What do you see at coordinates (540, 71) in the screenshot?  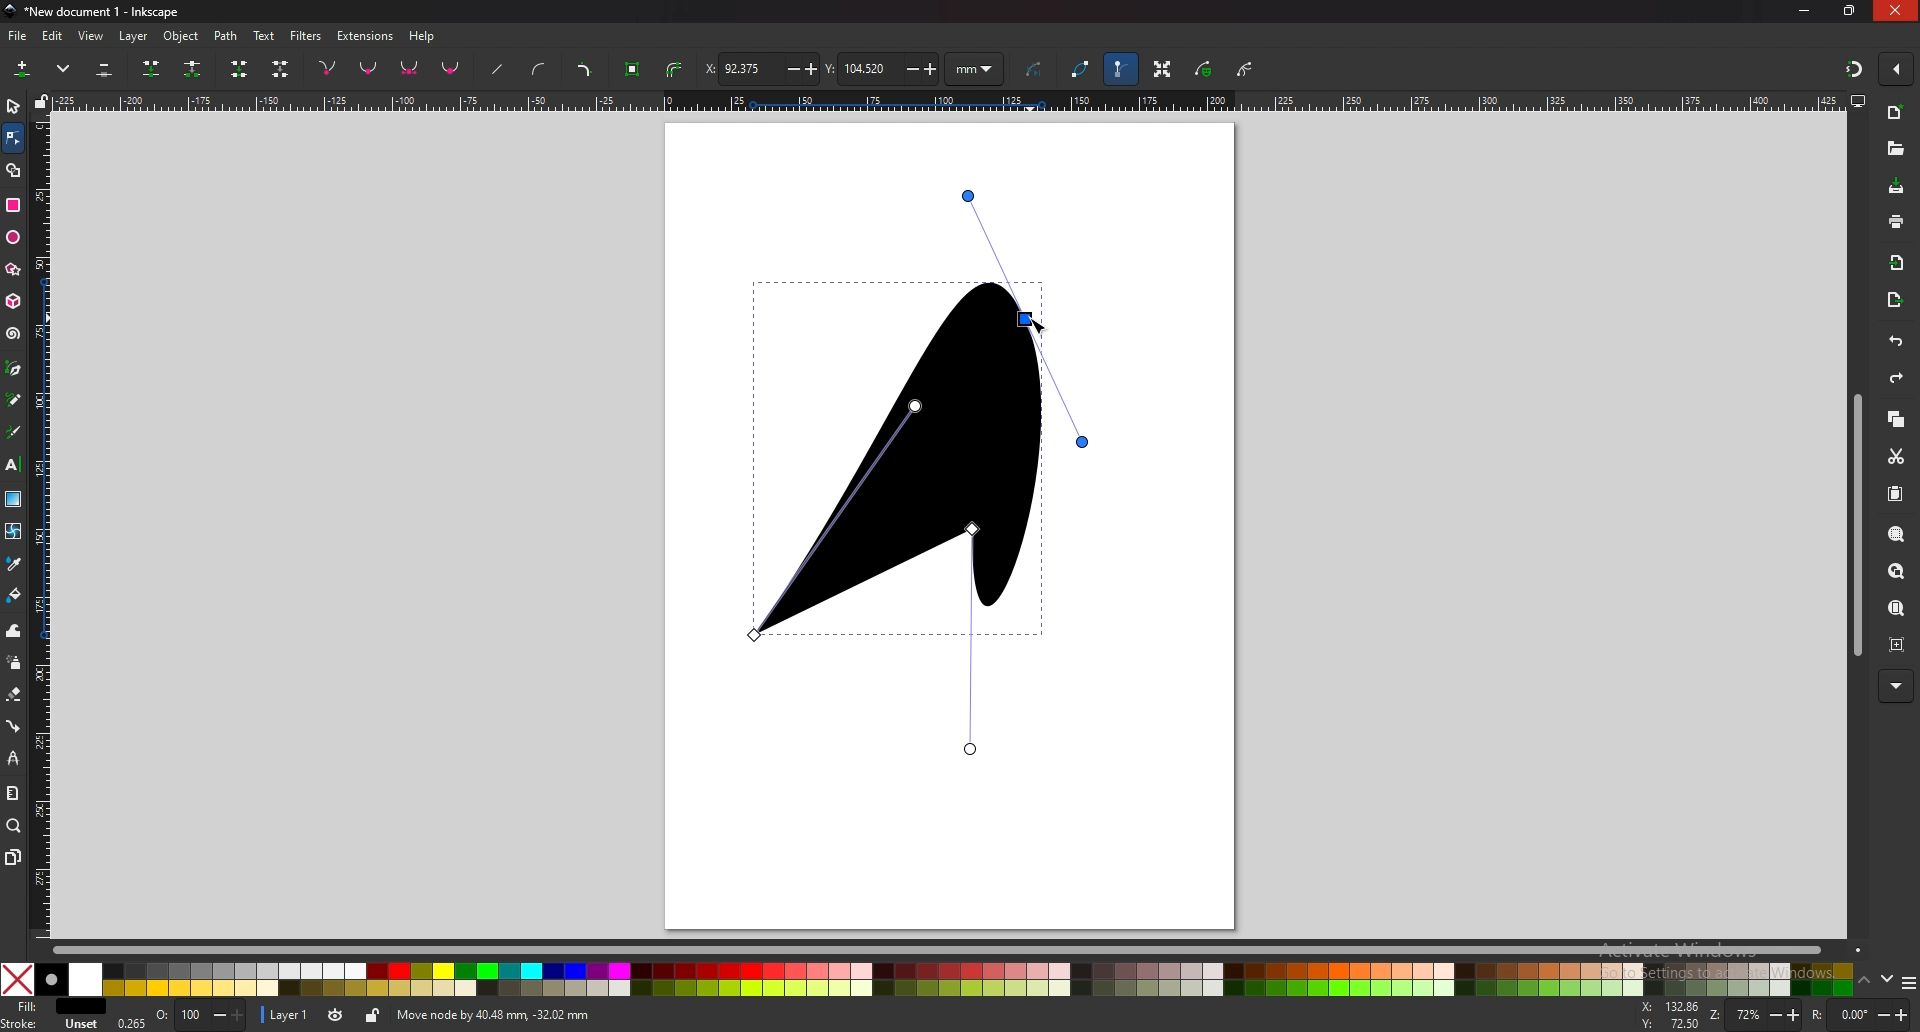 I see `add curve handles` at bounding box center [540, 71].